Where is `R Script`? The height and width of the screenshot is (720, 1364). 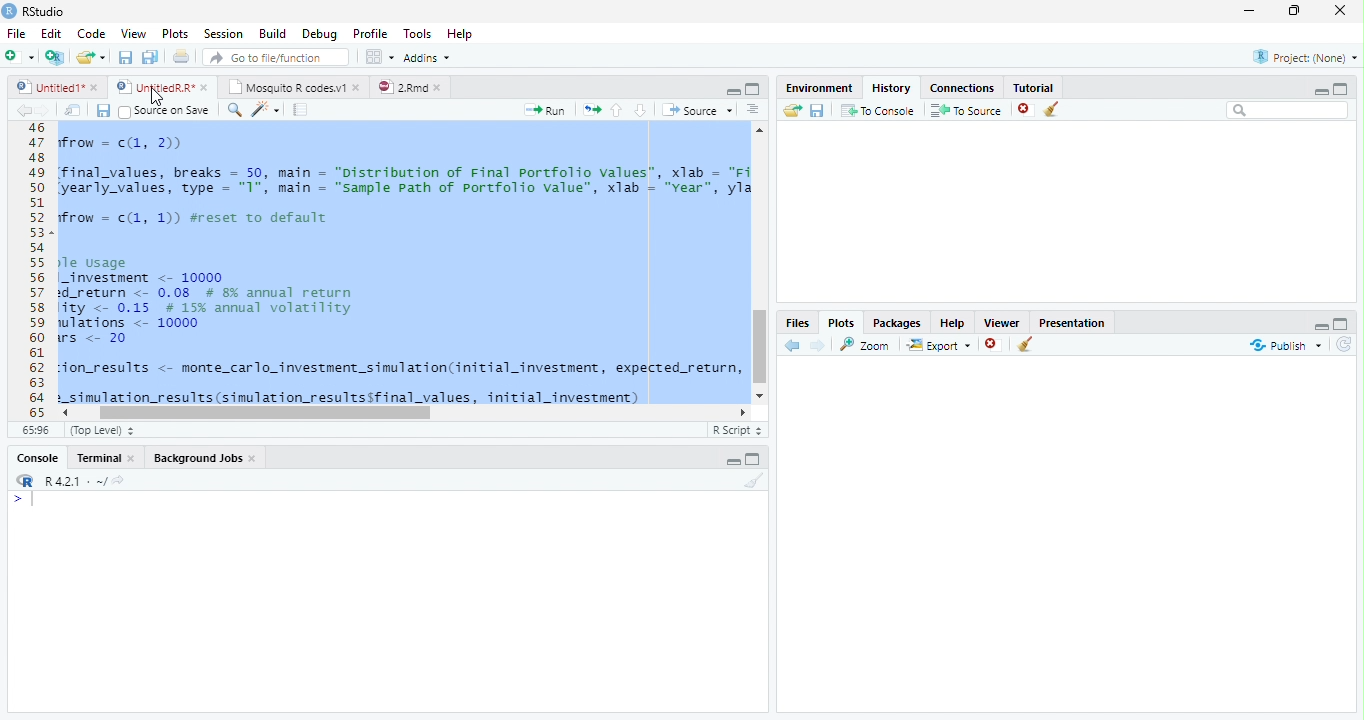 R Script is located at coordinates (737, 430).